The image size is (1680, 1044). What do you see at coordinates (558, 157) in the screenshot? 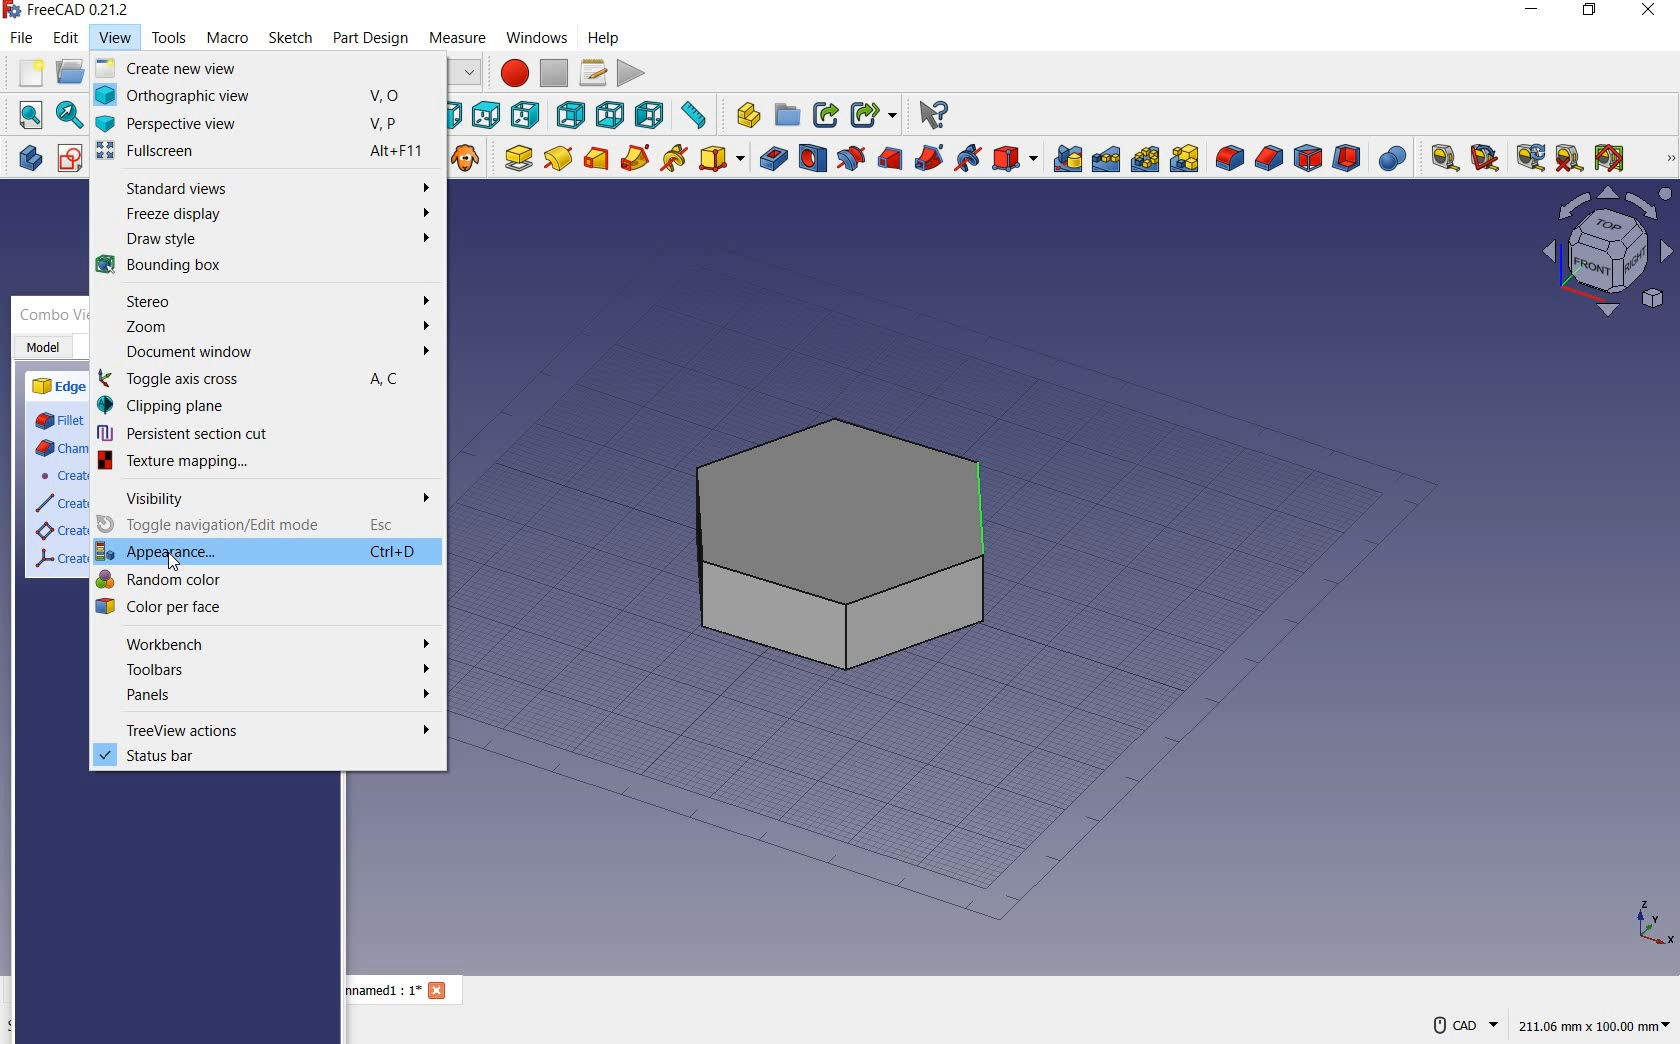
I see `revolution` at bounding box center [558, 157].